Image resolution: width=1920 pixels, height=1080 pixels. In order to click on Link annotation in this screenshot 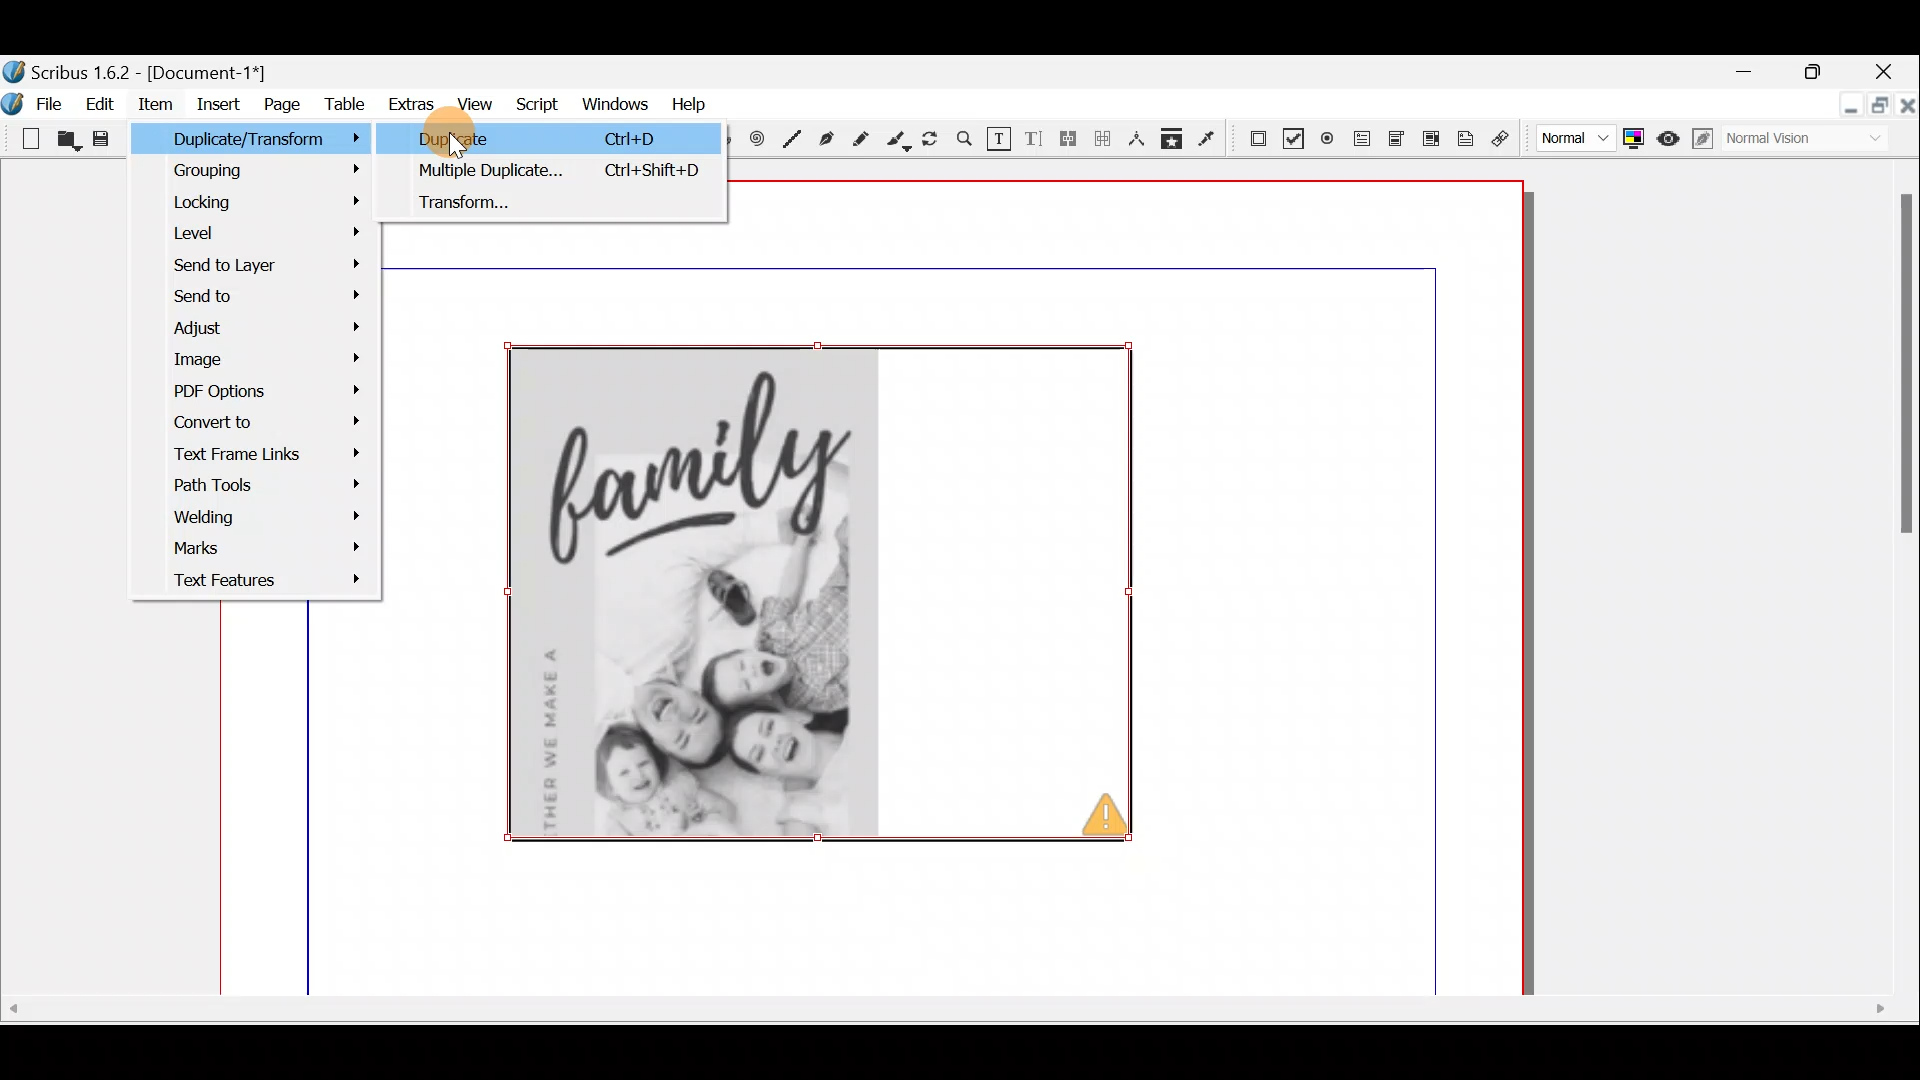, I will do `click(1504, 138)`.